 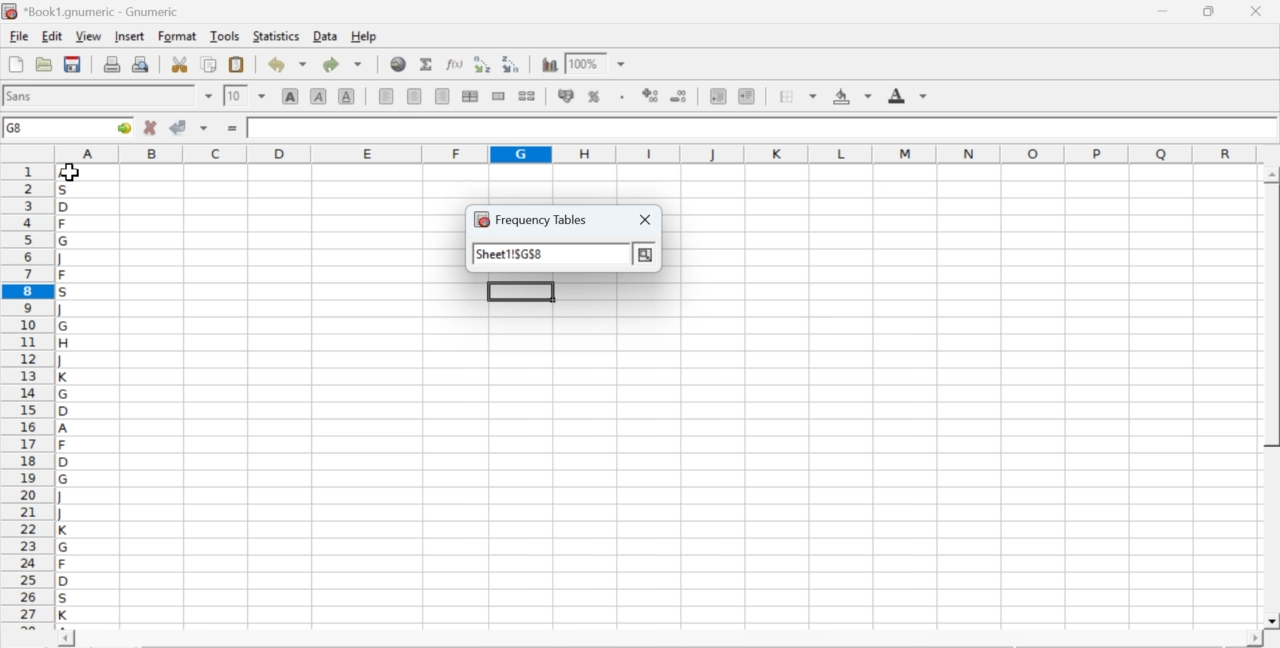 What do you see at coordinates (151, 127) in the screenshot?
I see `cancel changes` at bounding box center [151, 127].